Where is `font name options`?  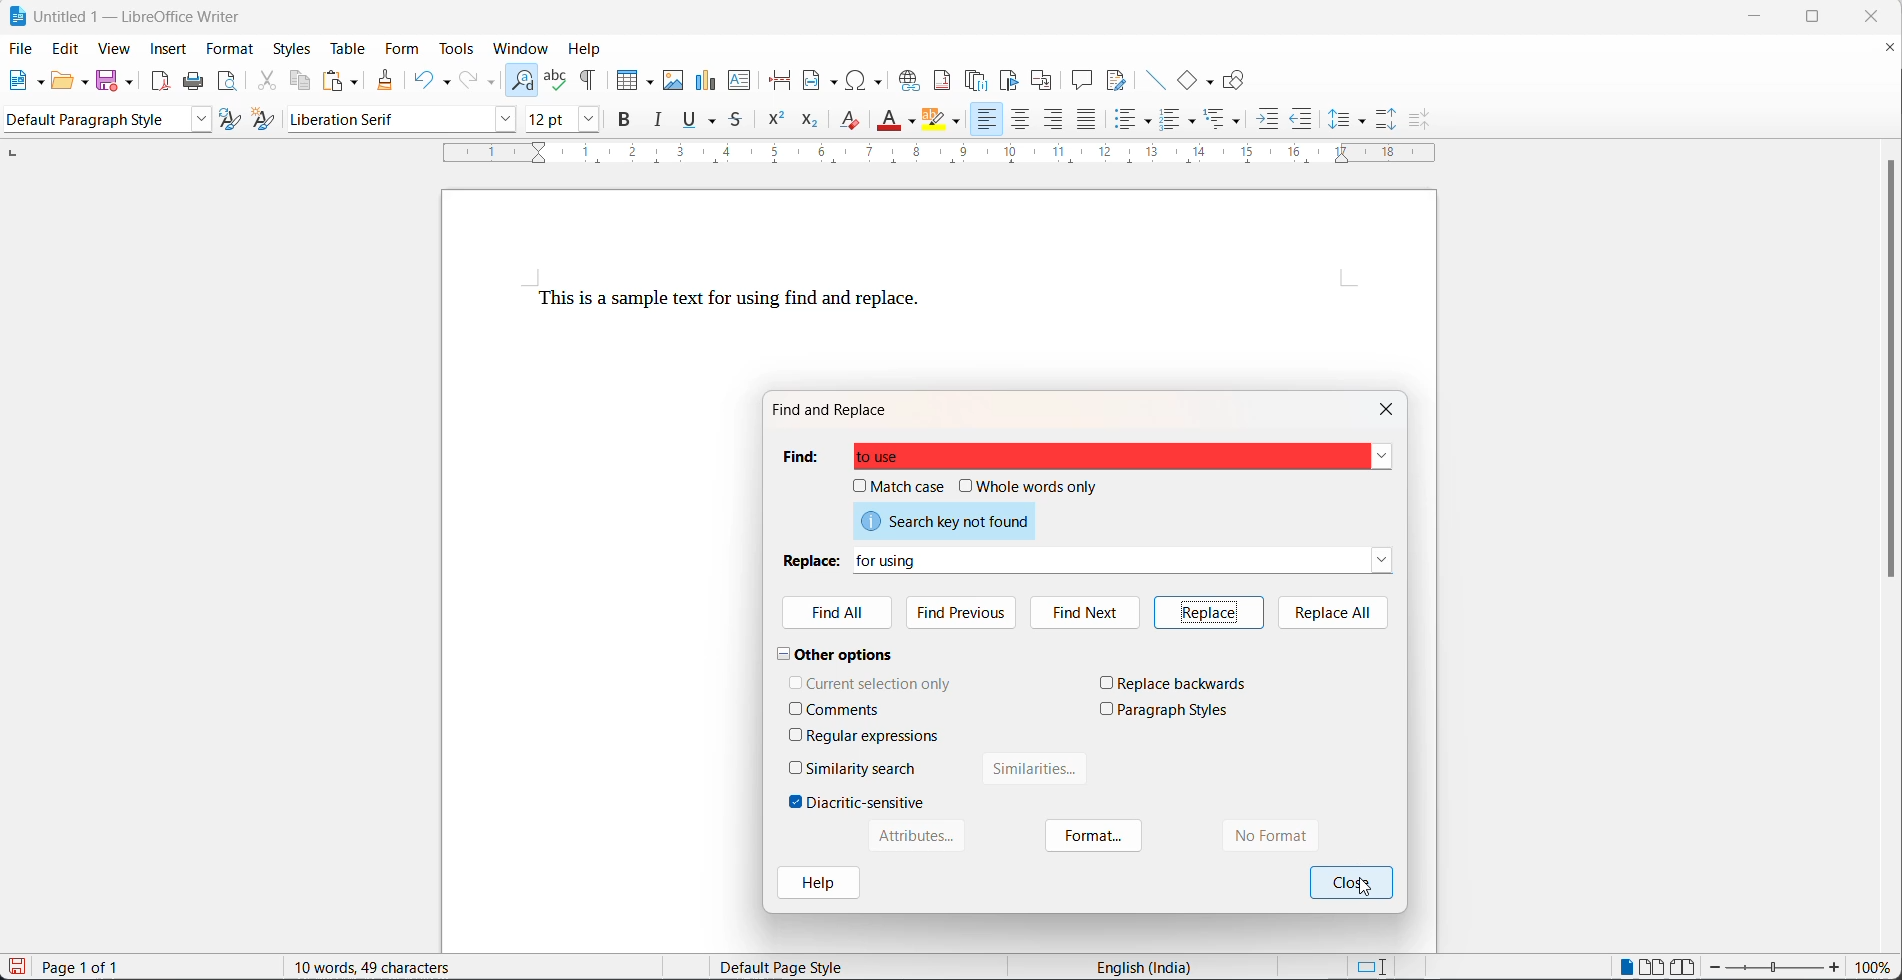
font name options is located at coordinates (501, 120).